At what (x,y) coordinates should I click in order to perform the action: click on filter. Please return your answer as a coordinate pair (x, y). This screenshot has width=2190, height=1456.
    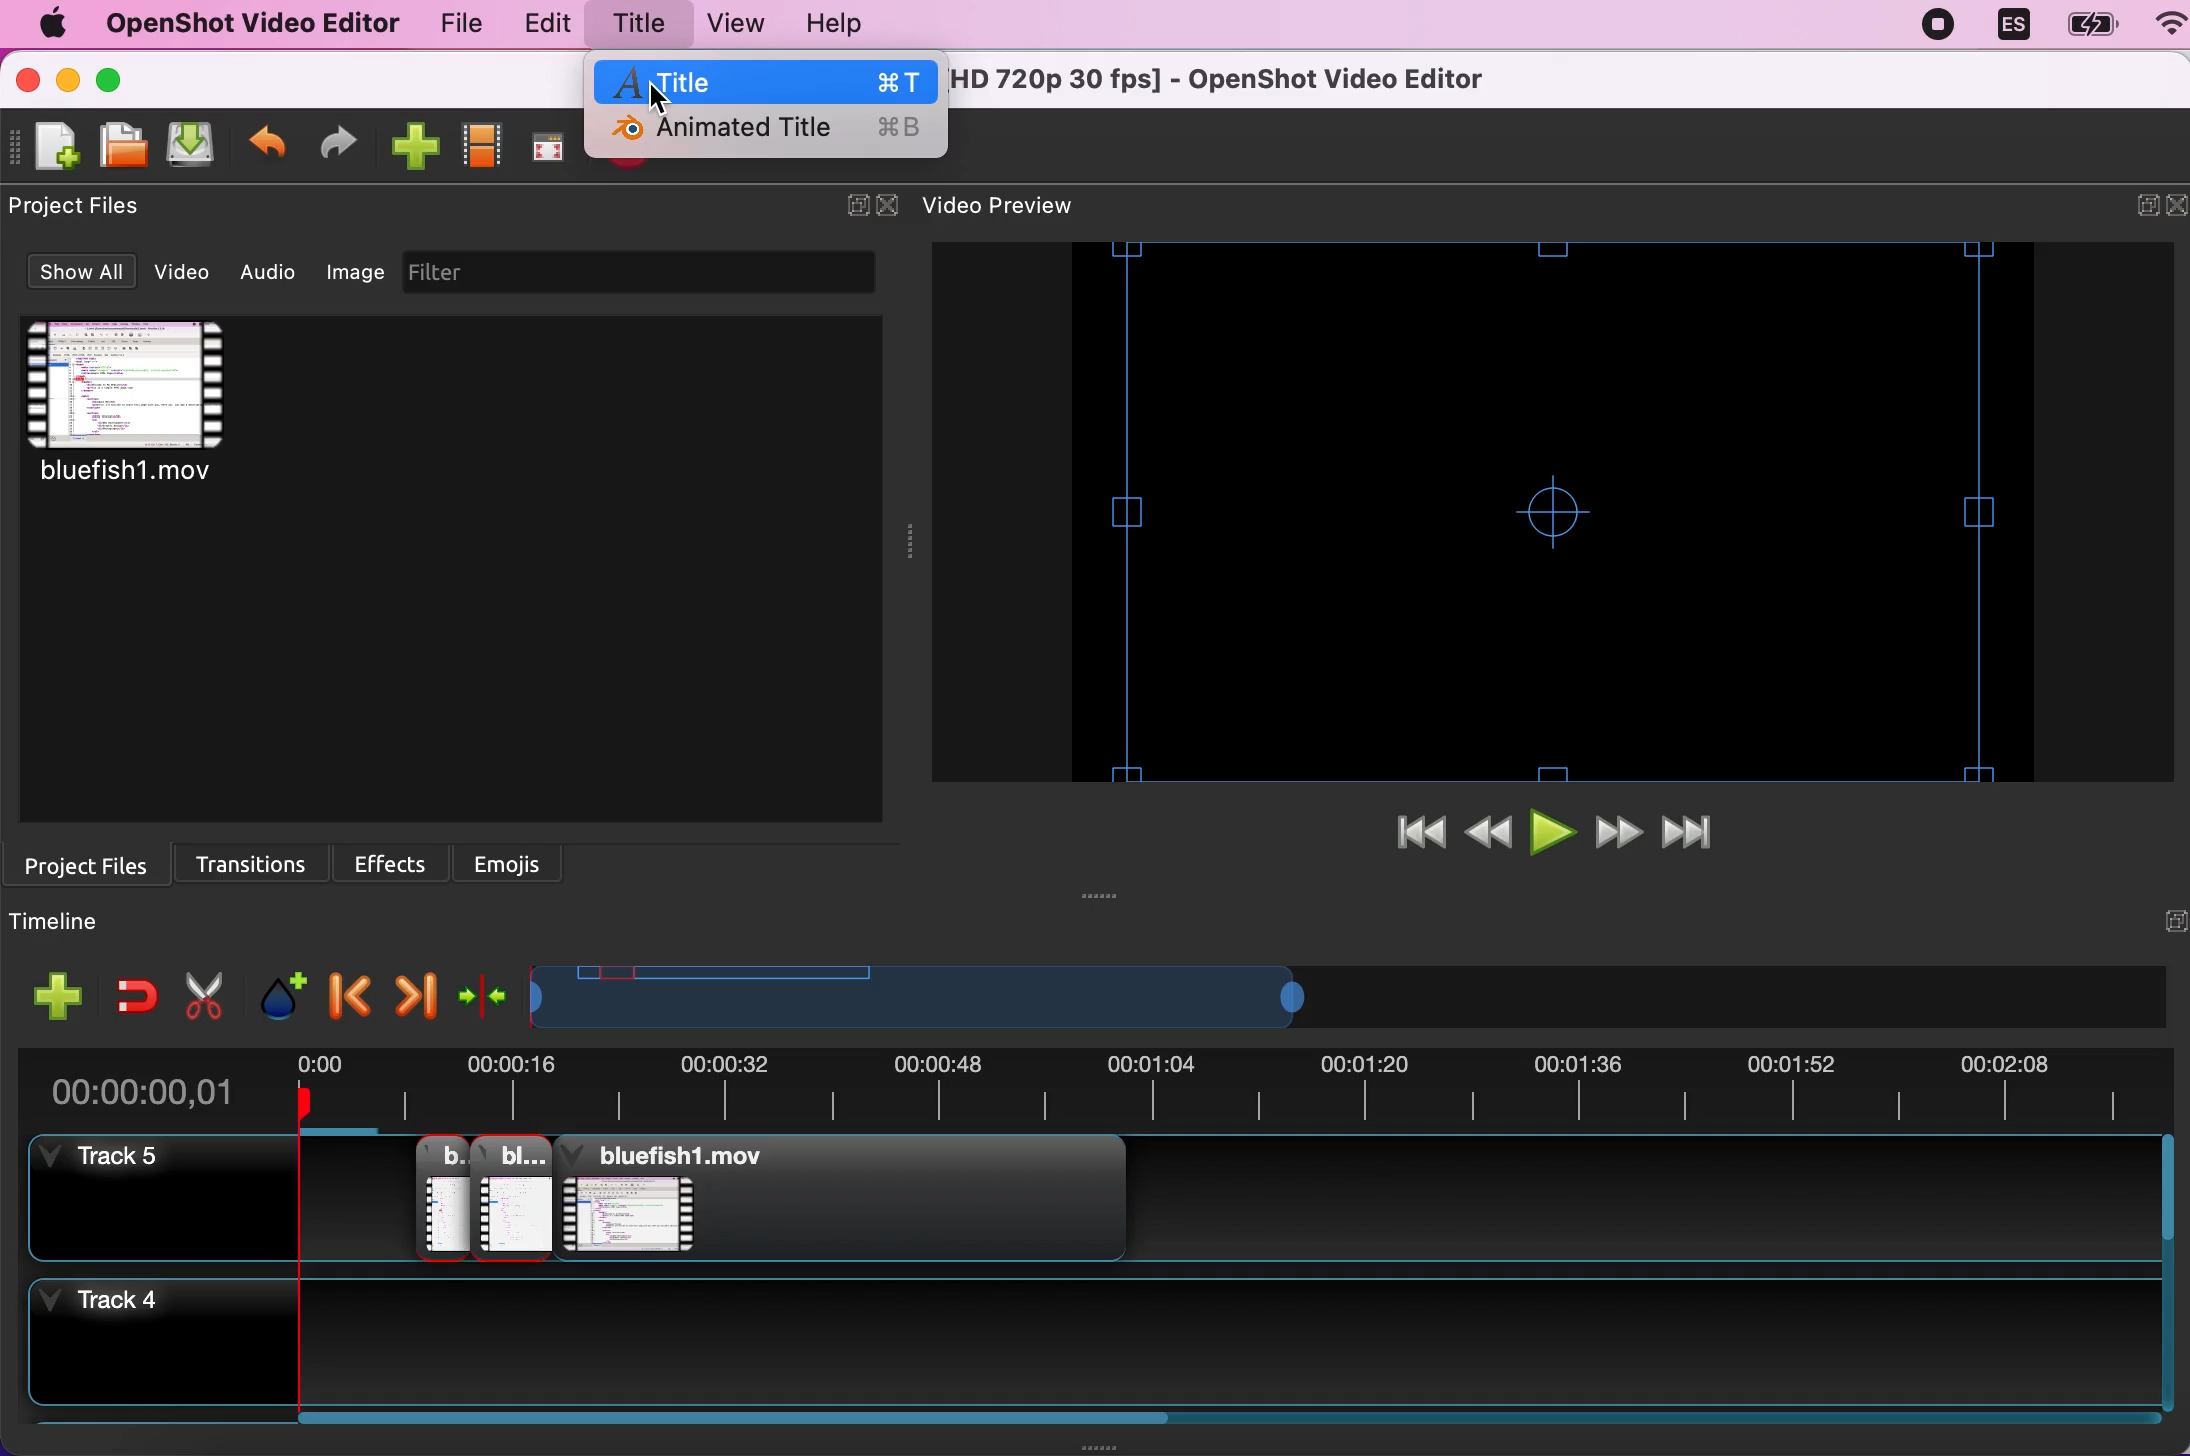
    Looking at the image, I should click on (660, 272).